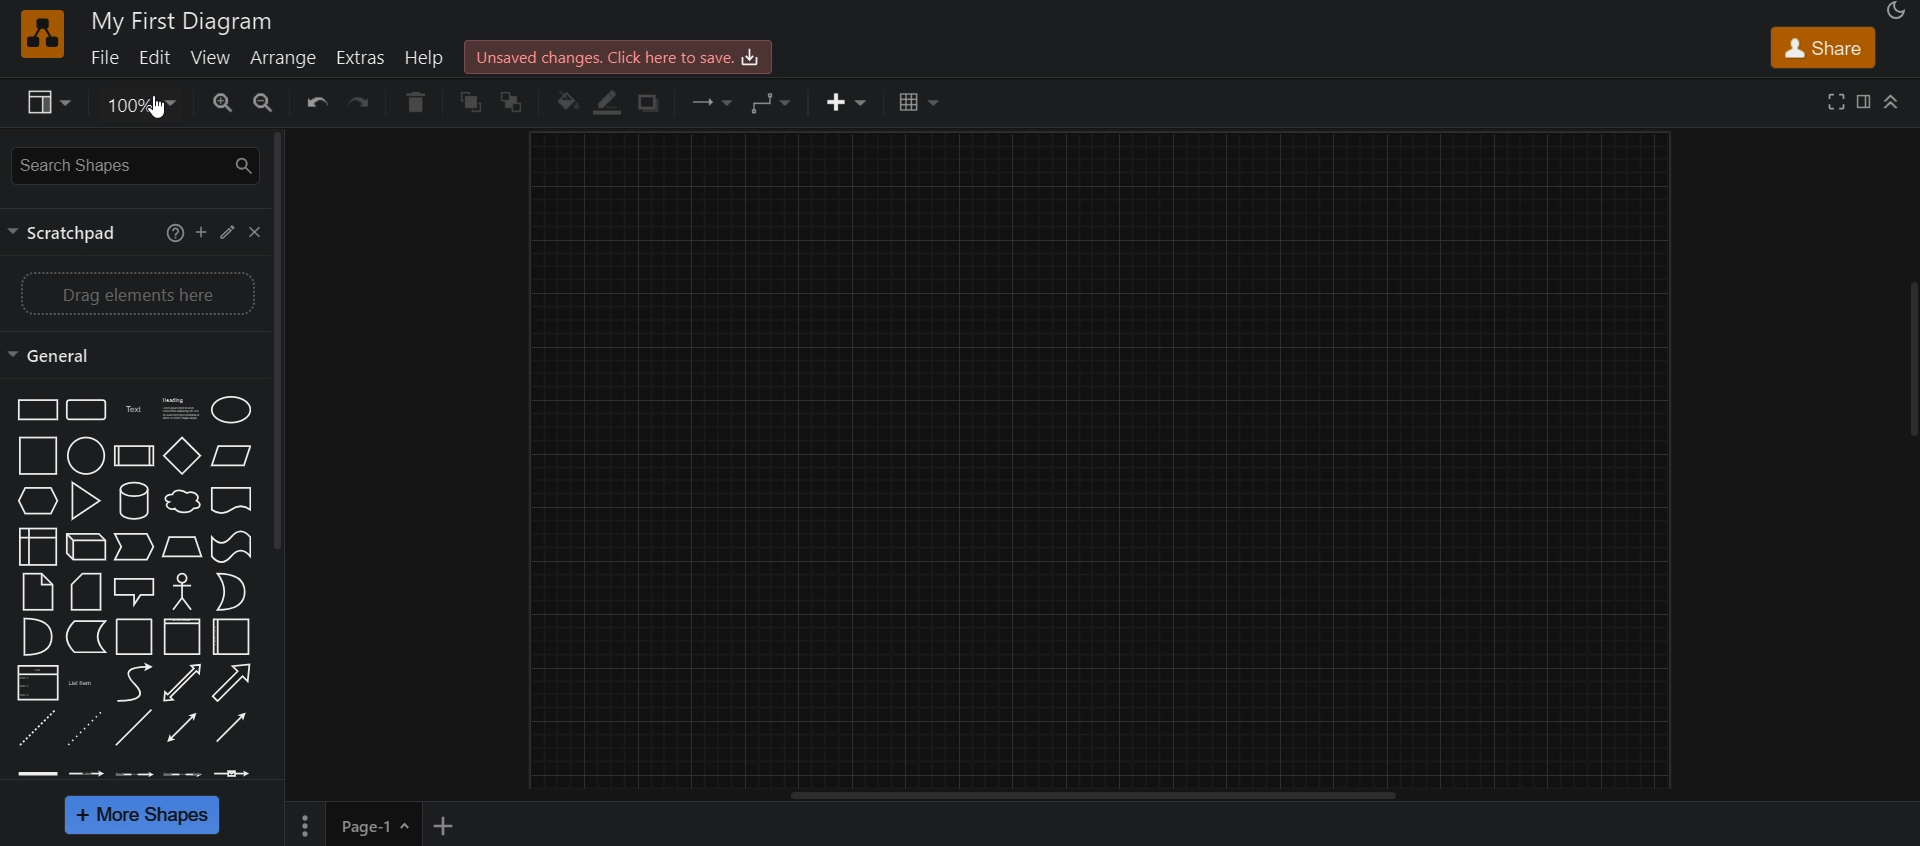  I want to click on add, so click(202, 231).